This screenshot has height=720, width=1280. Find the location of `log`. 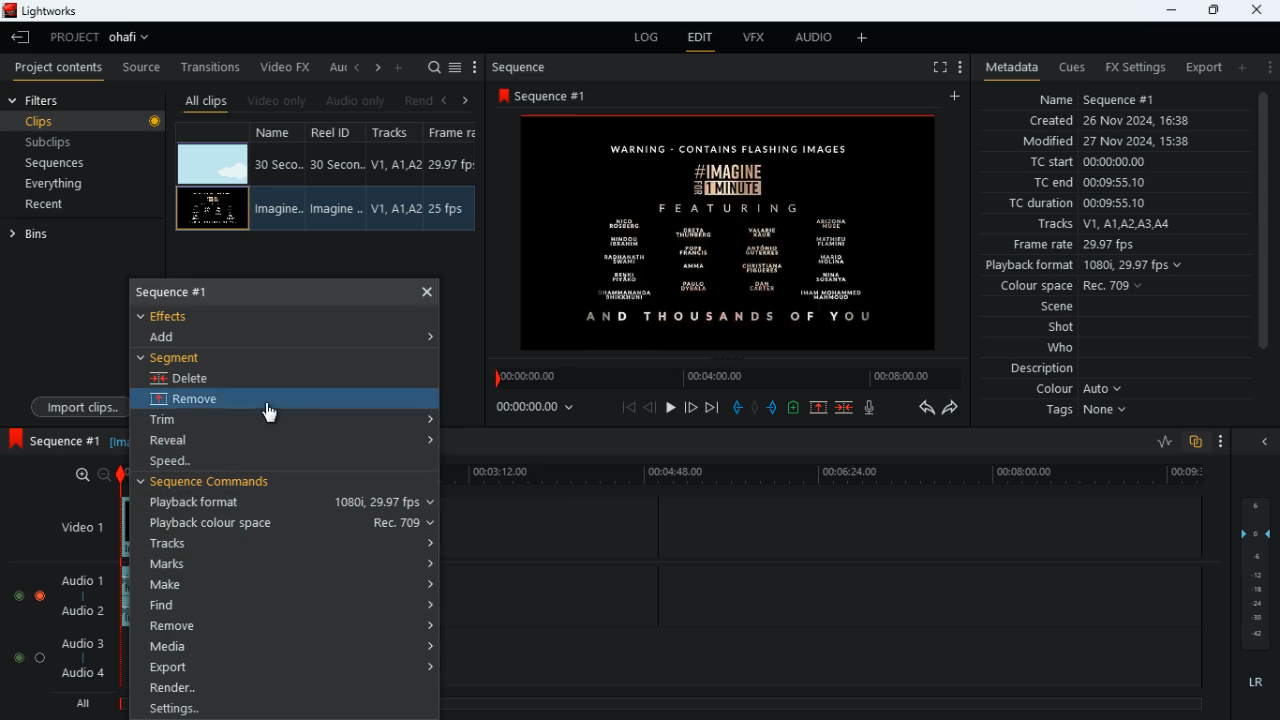

log is located at coordinates (639, 40).